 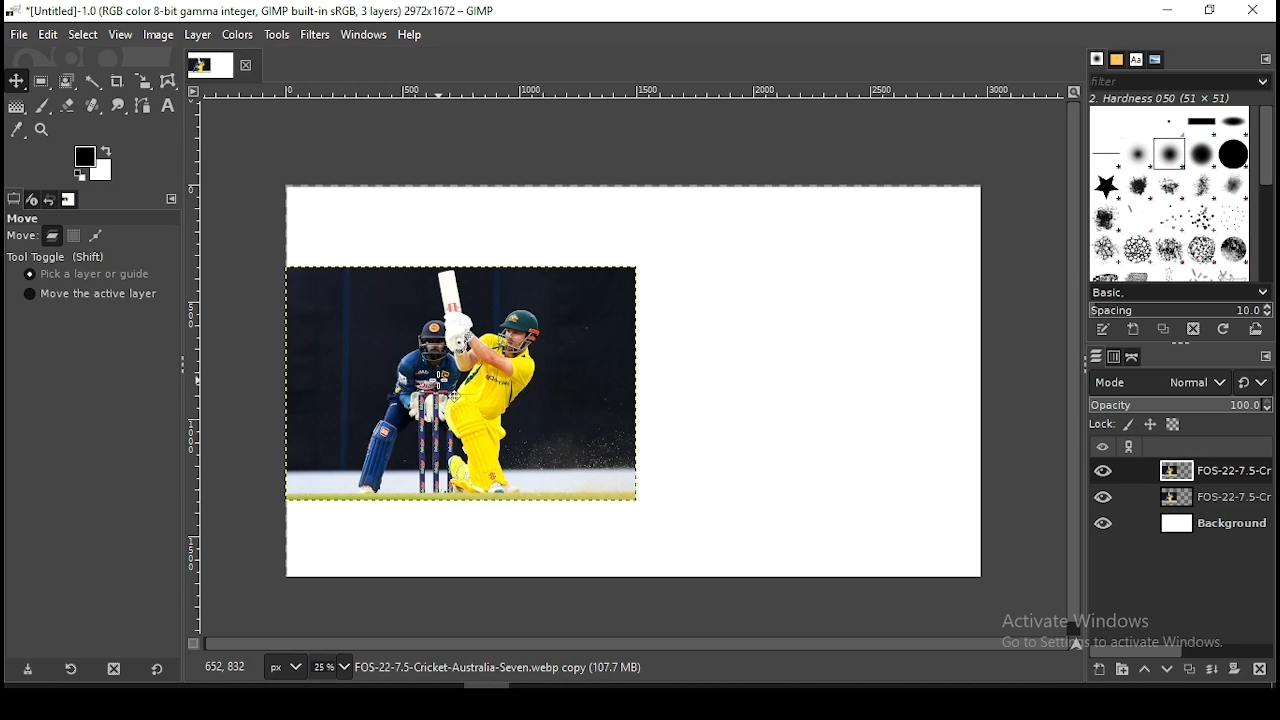 What do you see at coordinates (1180, 382) in the screenshot?
I see `blend mode` at bounding box center [1180, 382].